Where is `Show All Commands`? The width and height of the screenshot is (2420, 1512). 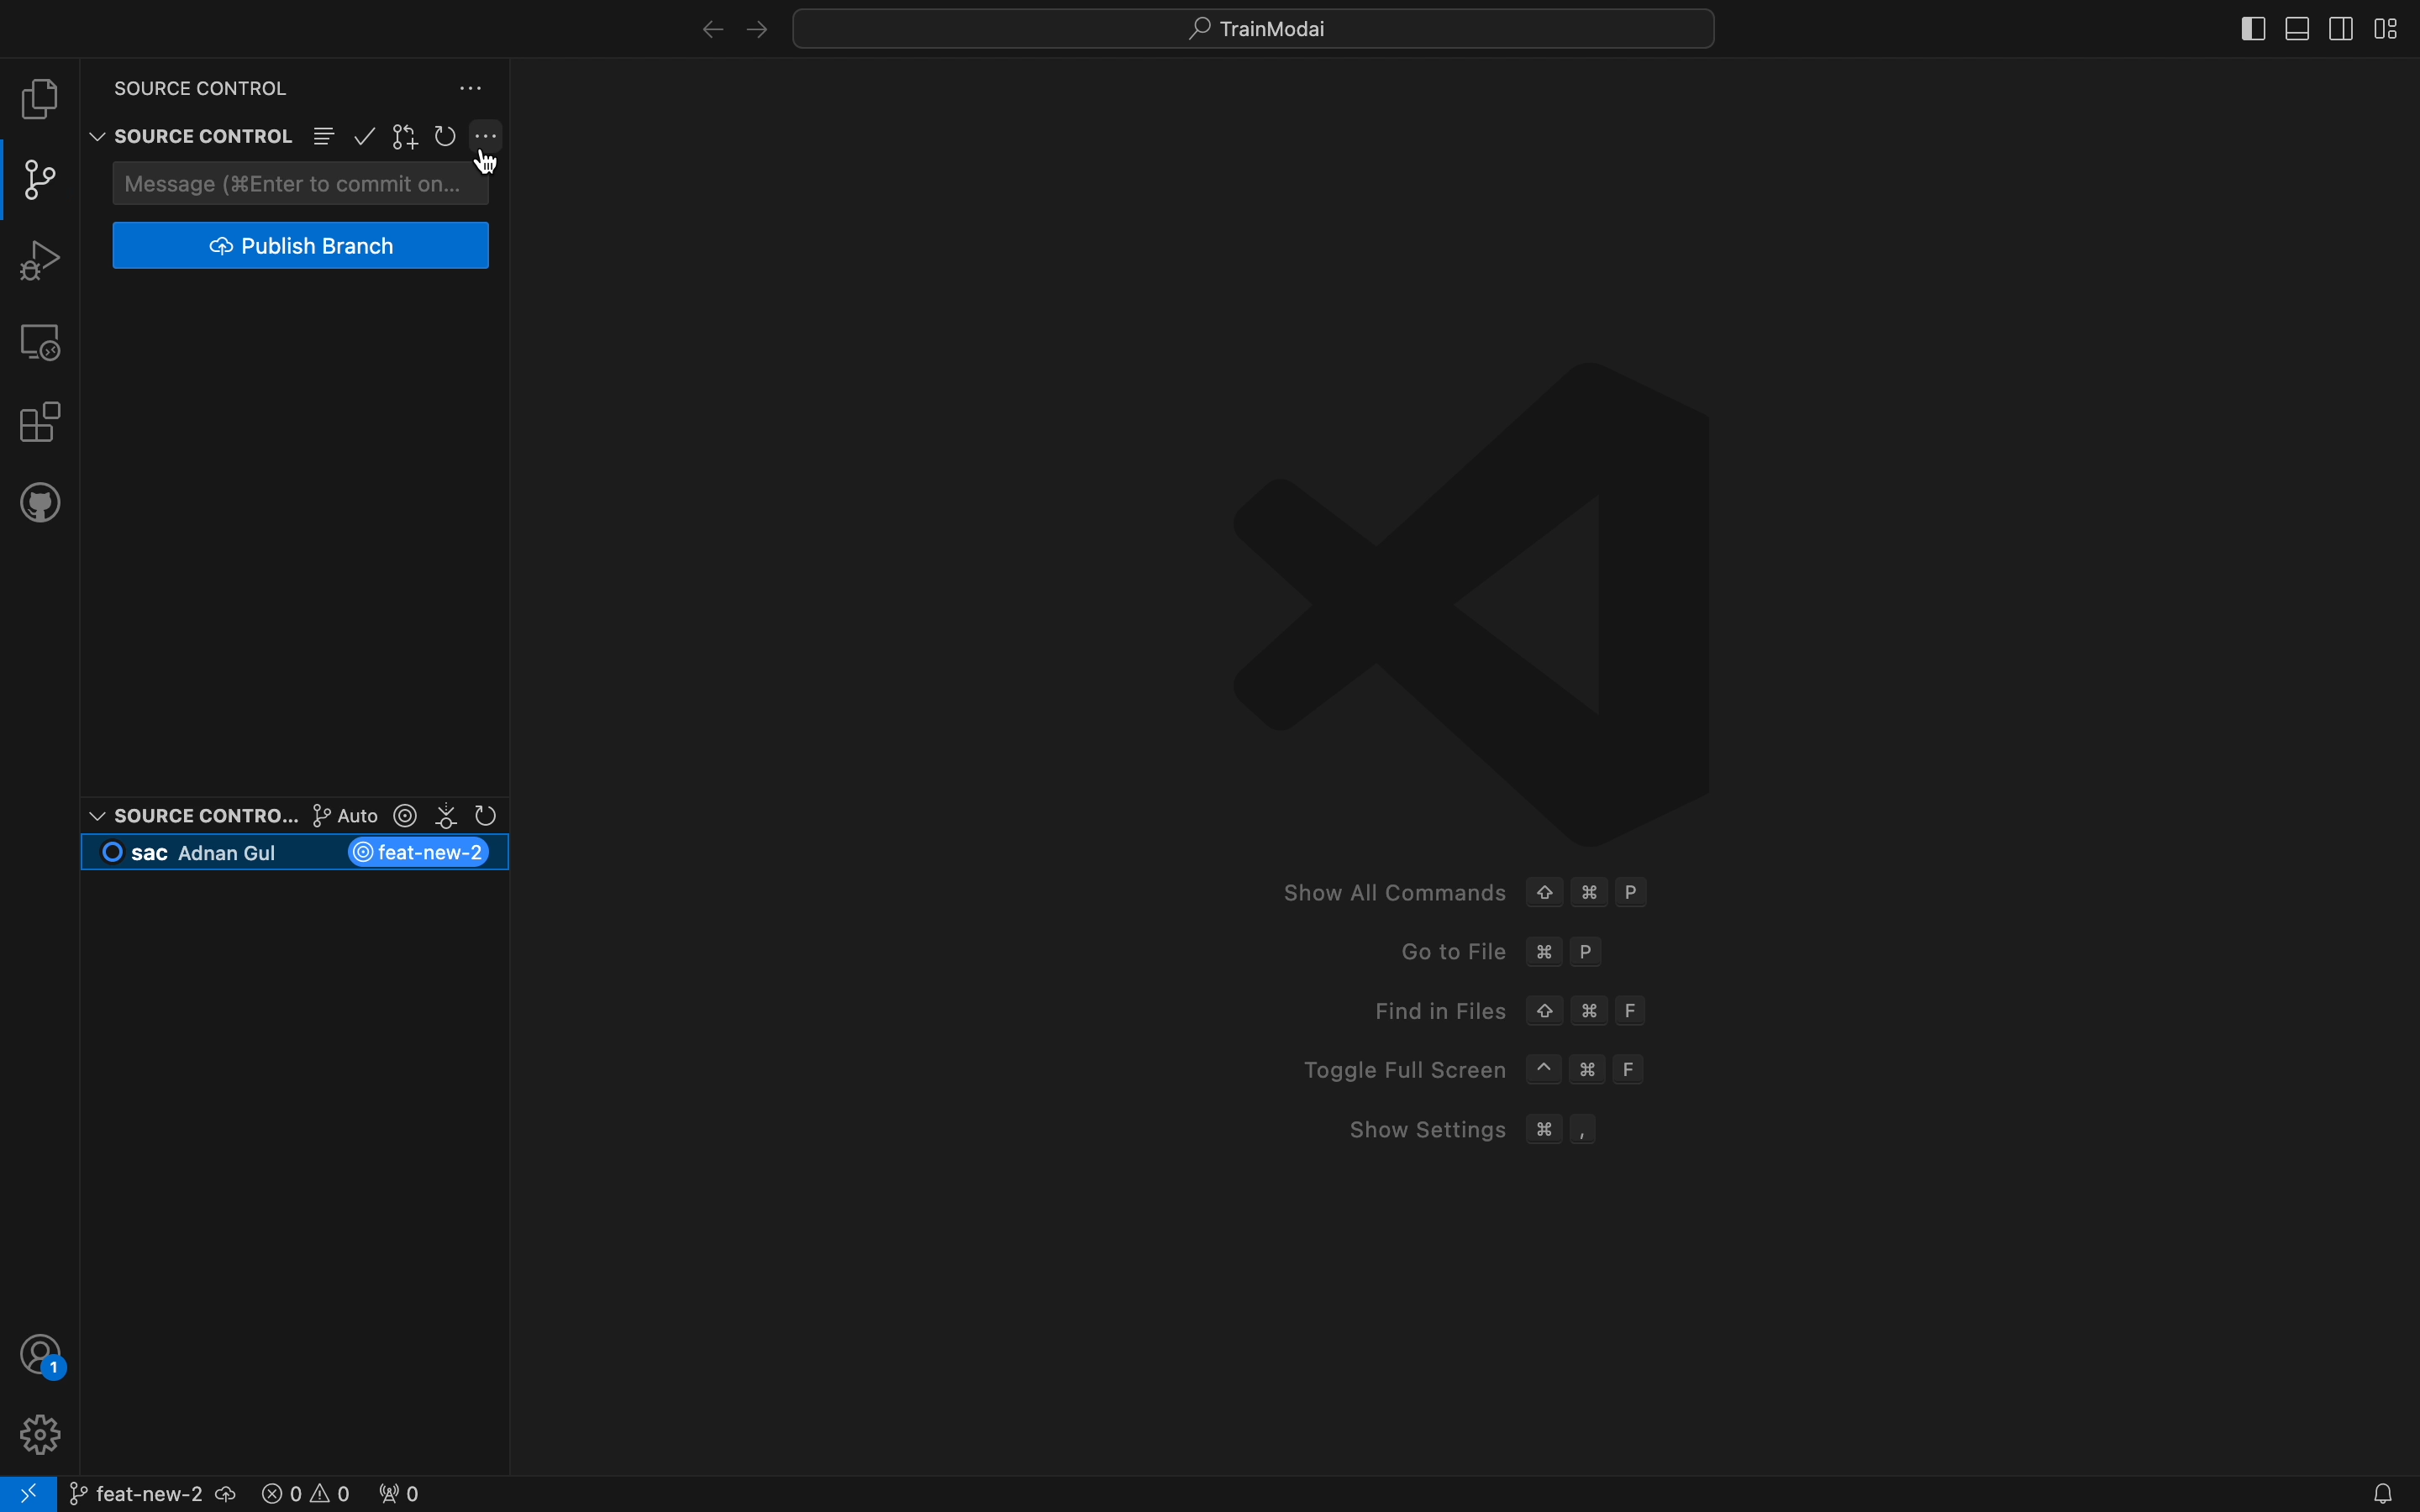 Show All Commands is located at coordinates (1386, 893).